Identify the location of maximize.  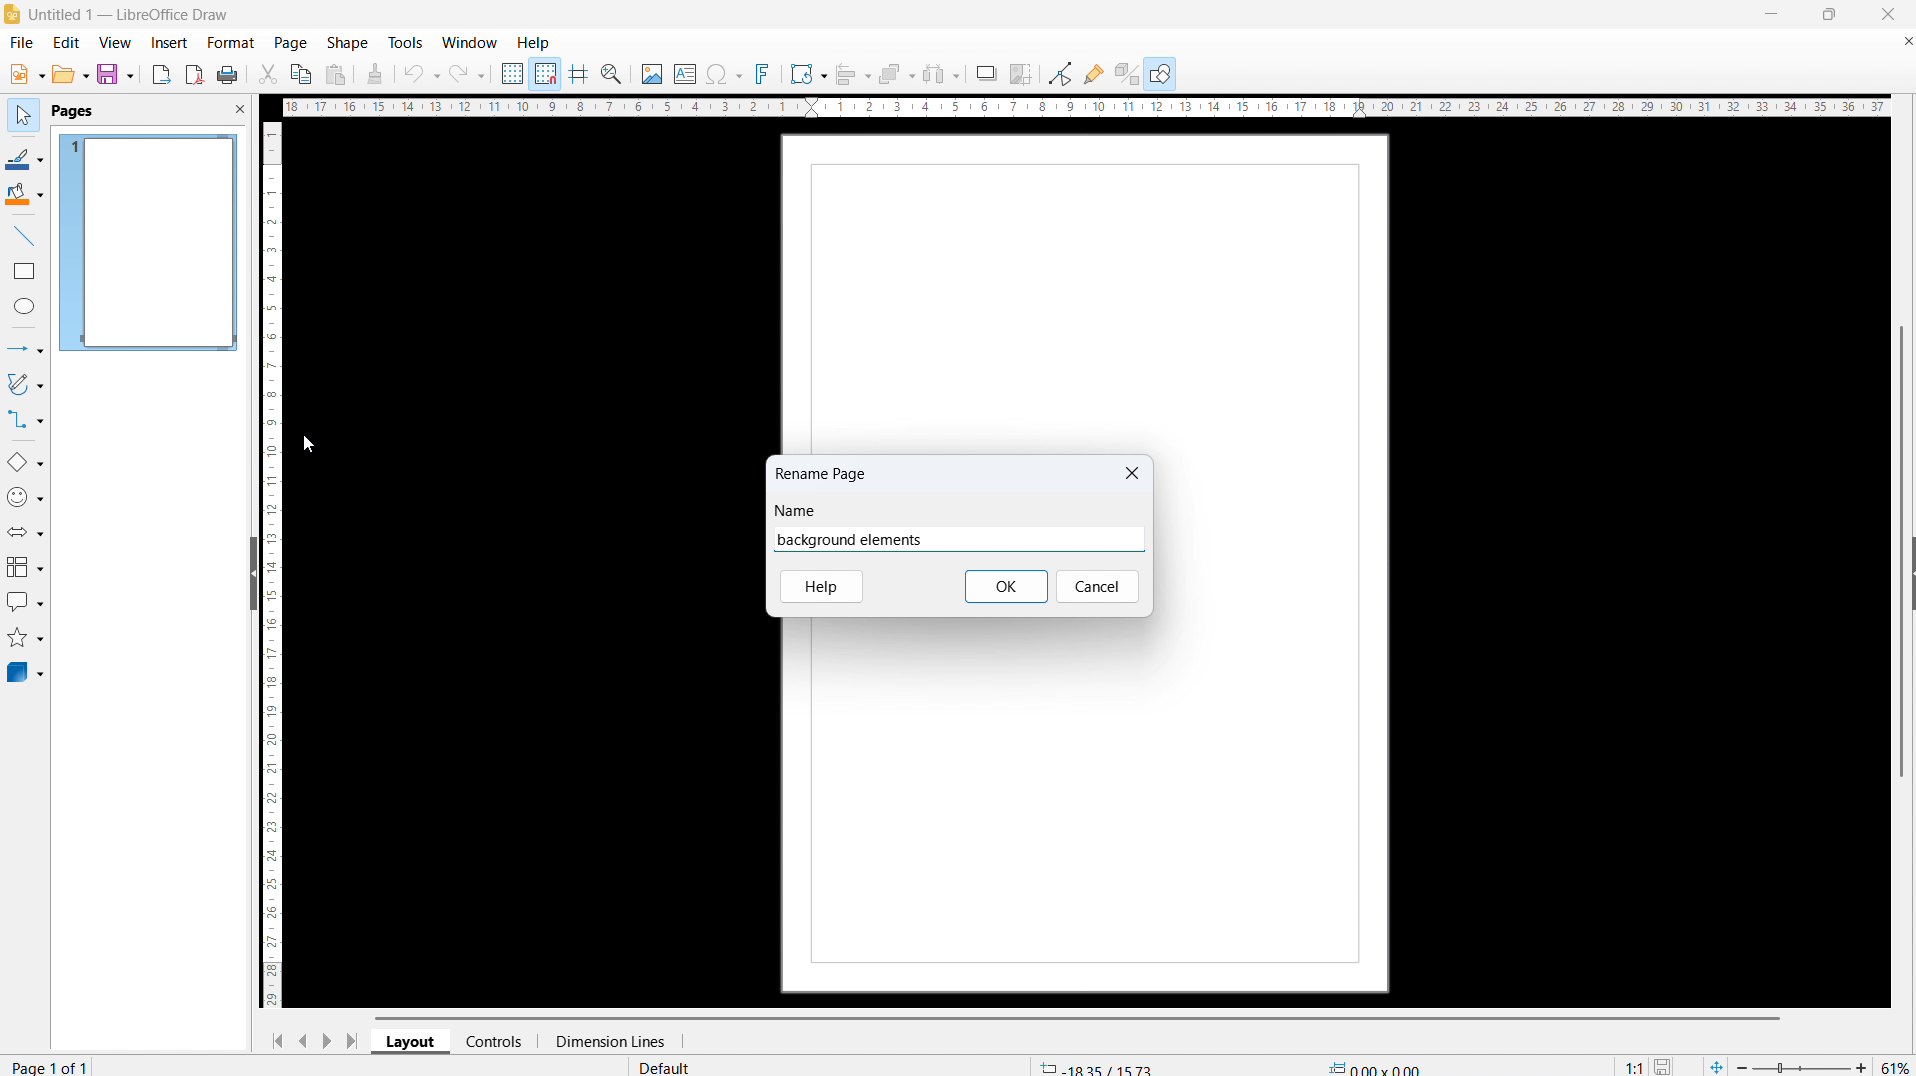
(1829, 15).